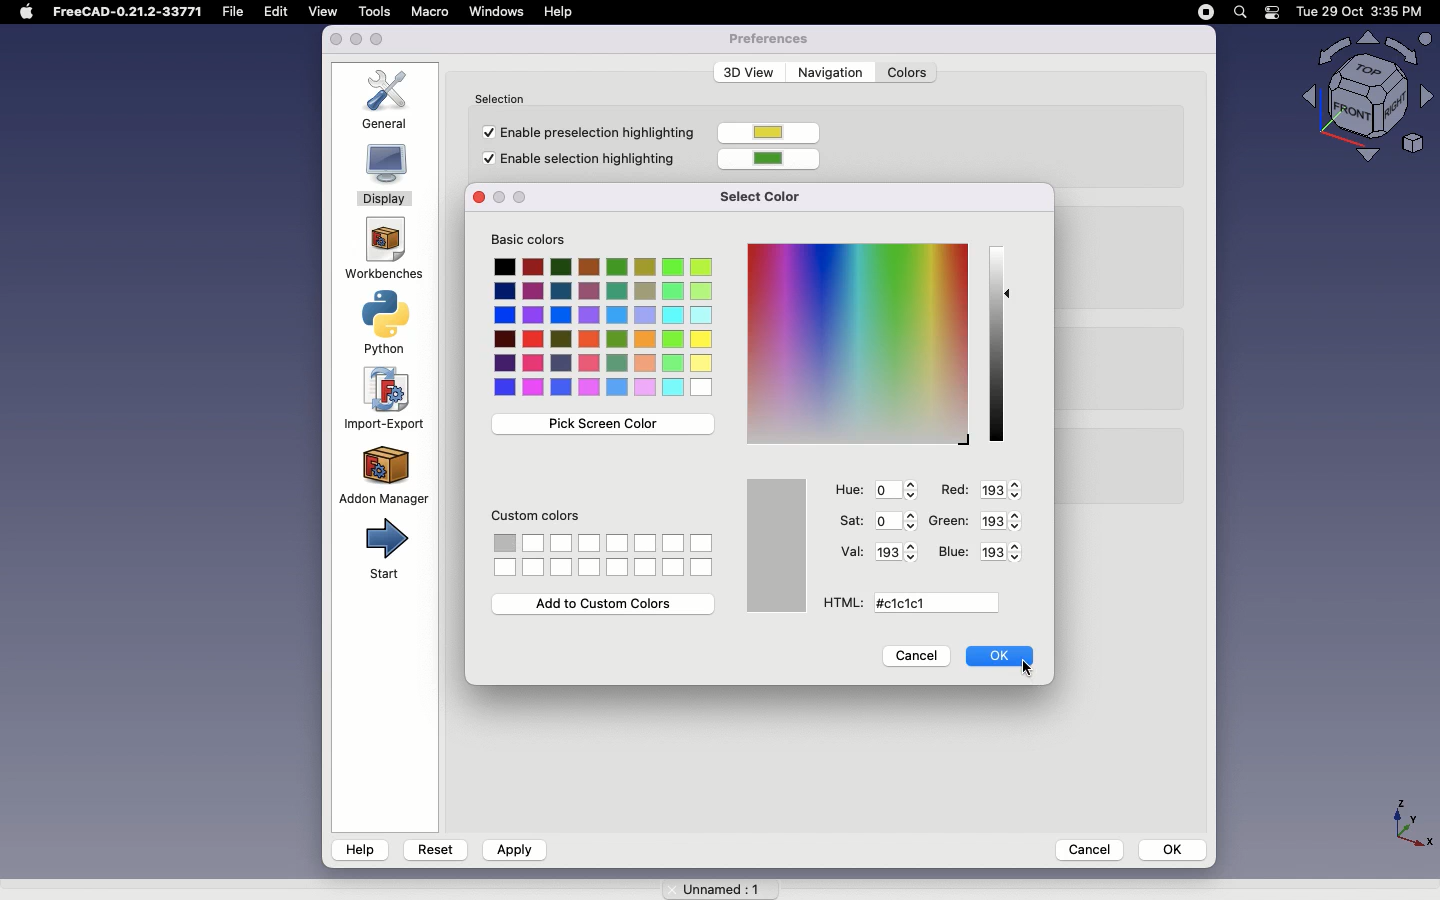 The height and width of the screenshot is (900, 1440). I want to click on buttons, so click(514, 196).